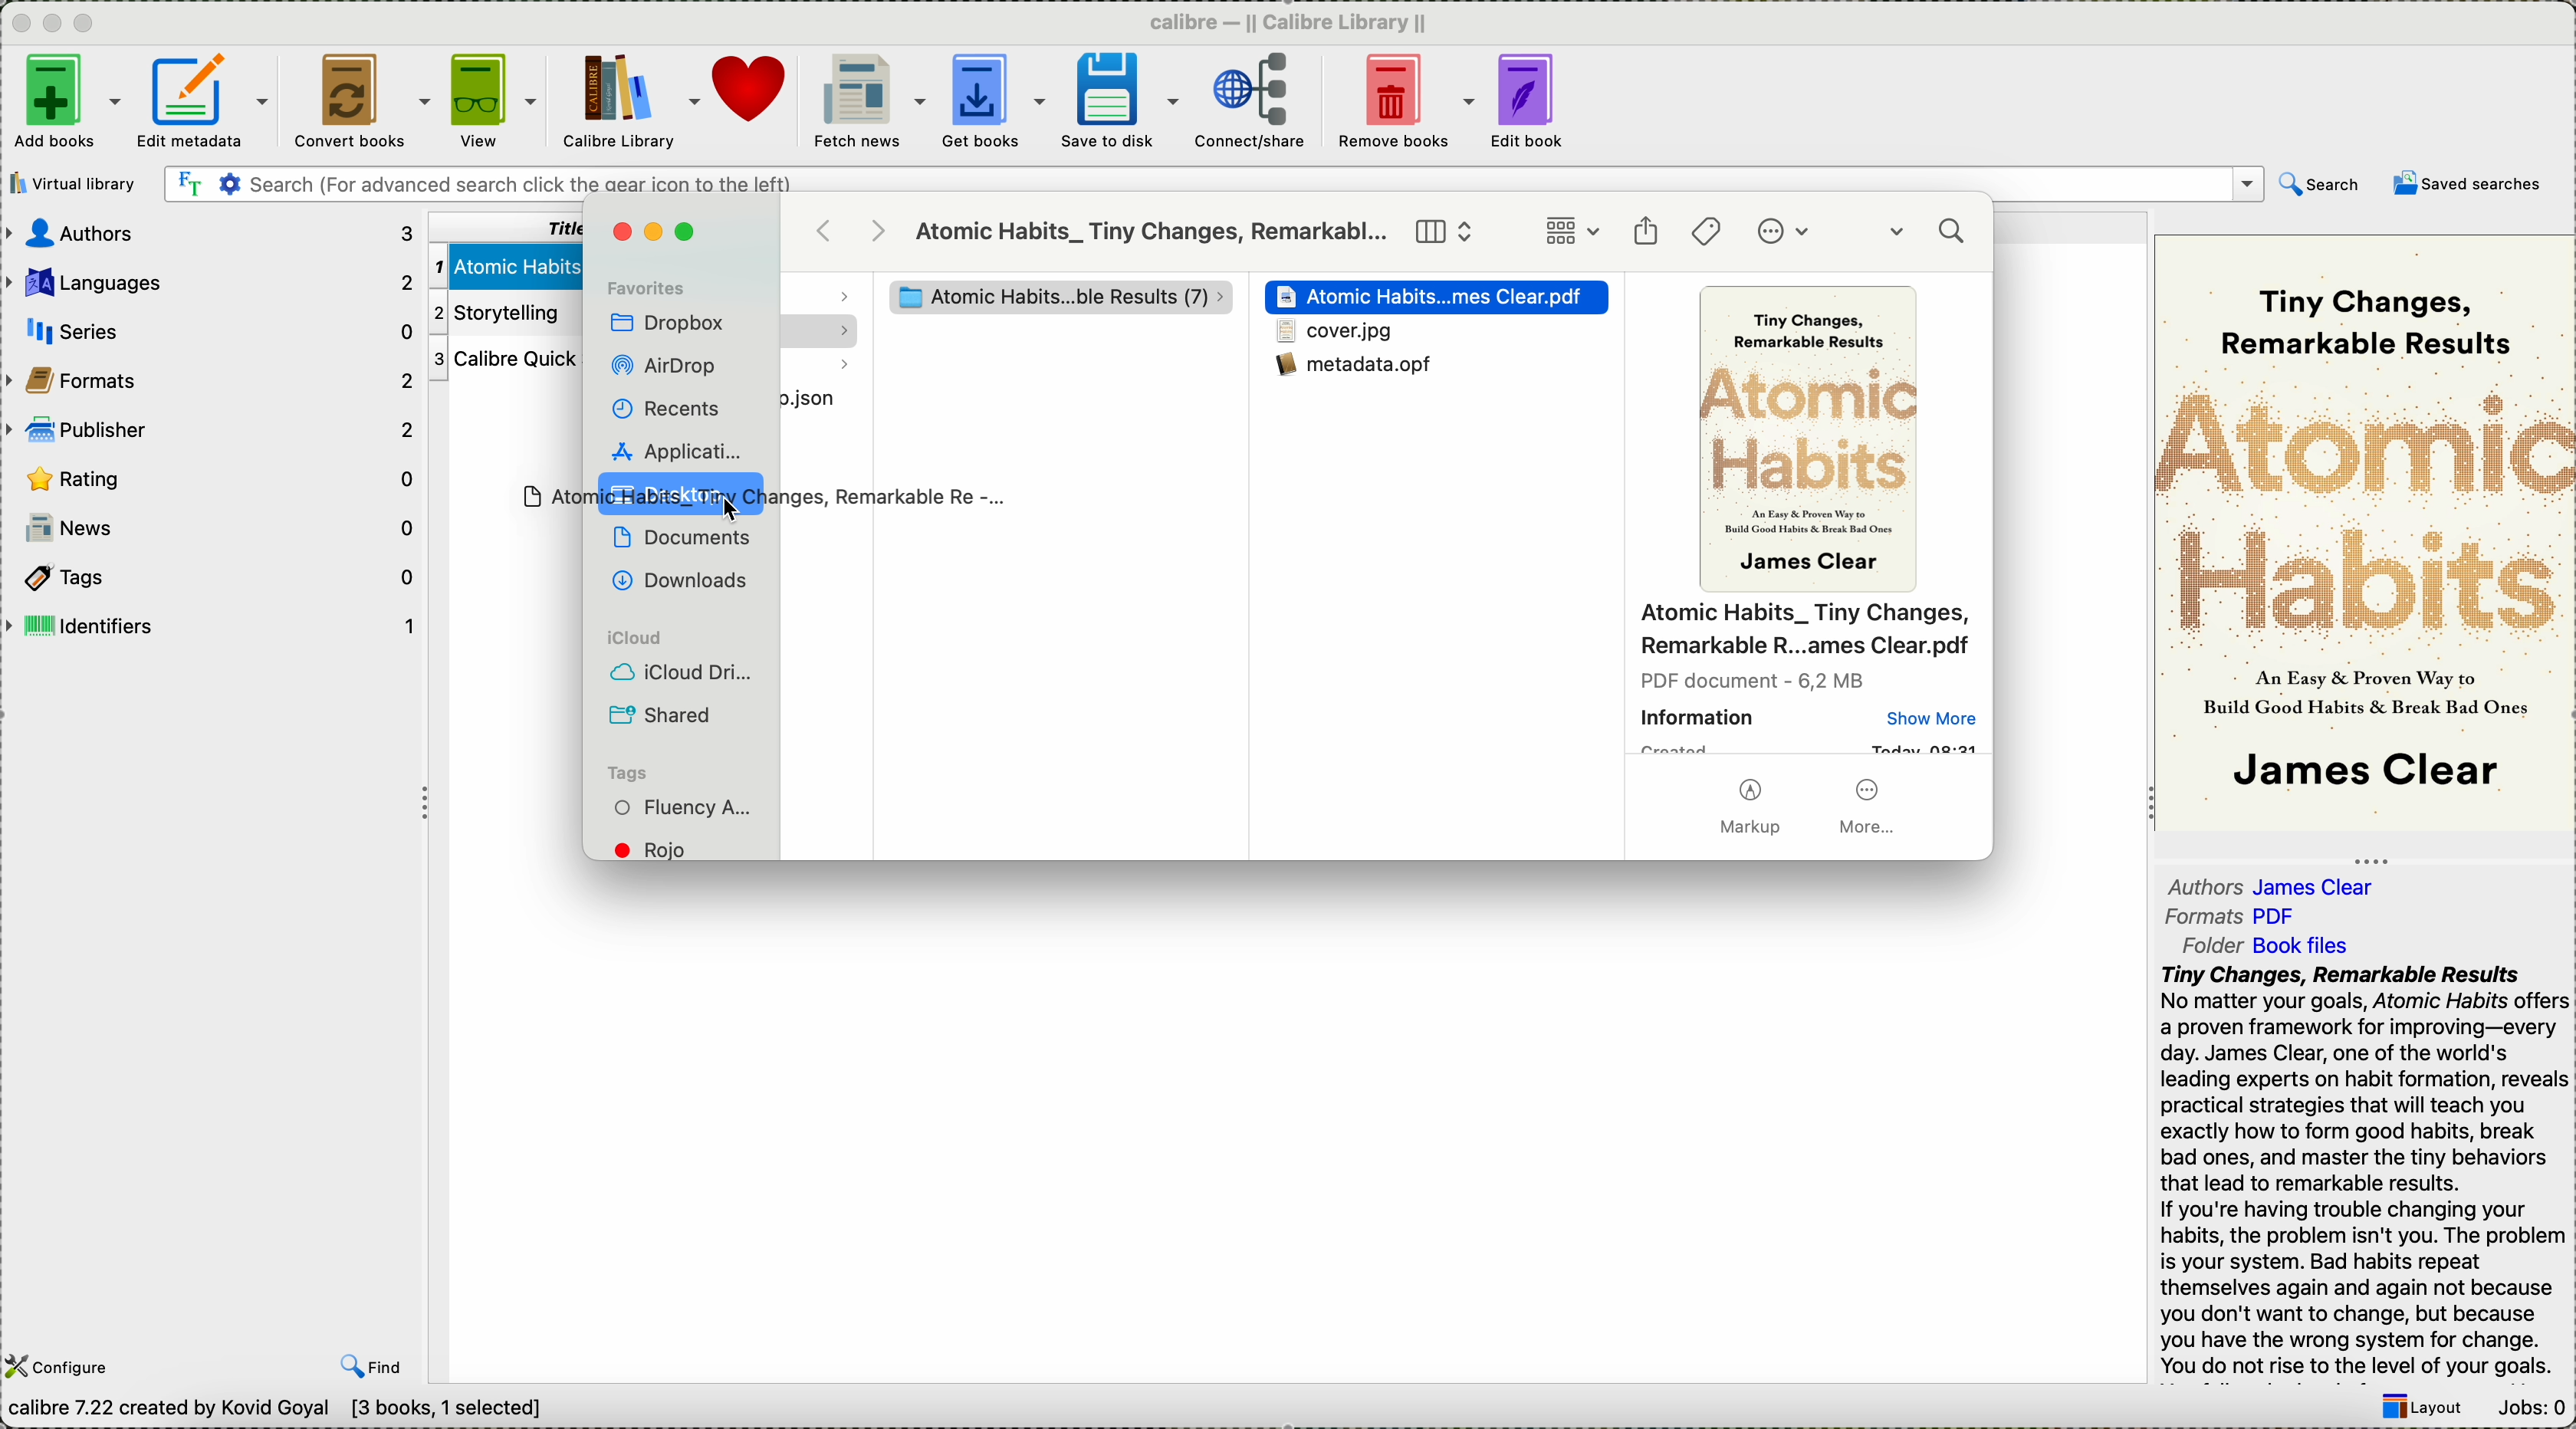  I want to click on authors, so click(213, 233).